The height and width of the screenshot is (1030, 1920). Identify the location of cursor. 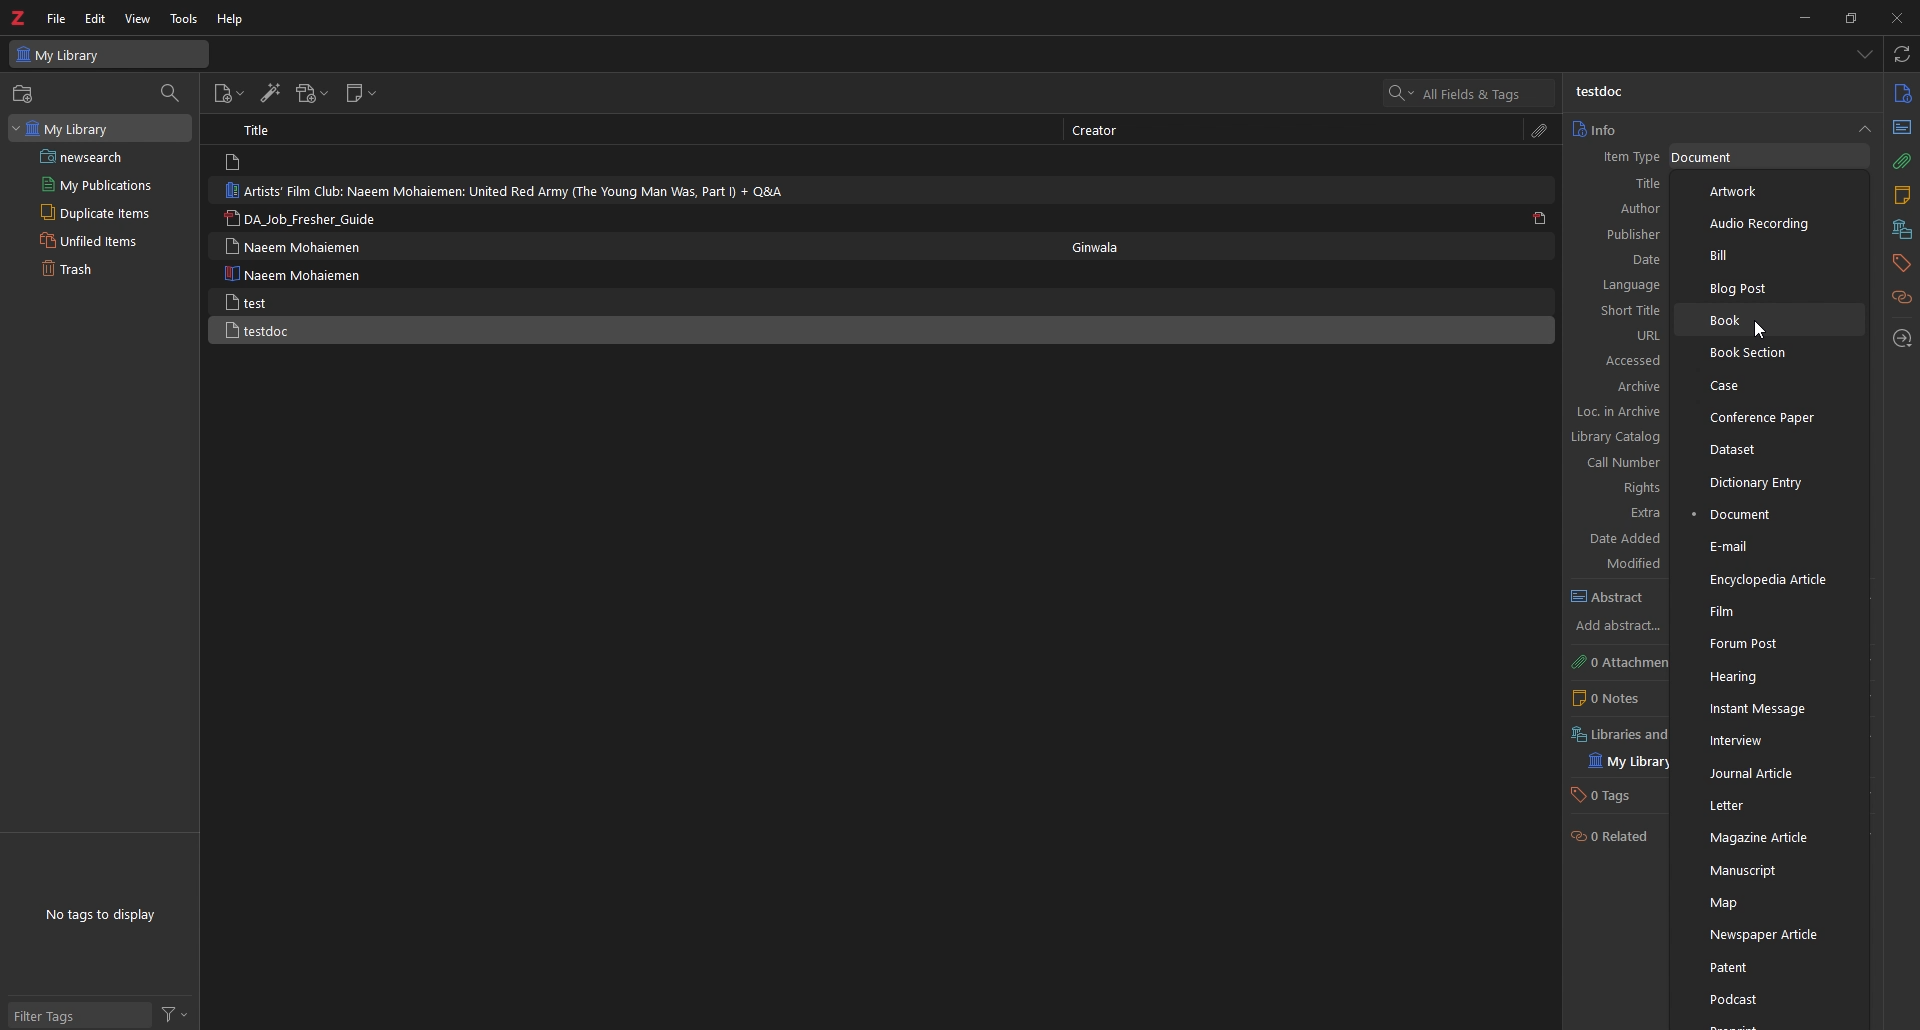
(1762, 329).